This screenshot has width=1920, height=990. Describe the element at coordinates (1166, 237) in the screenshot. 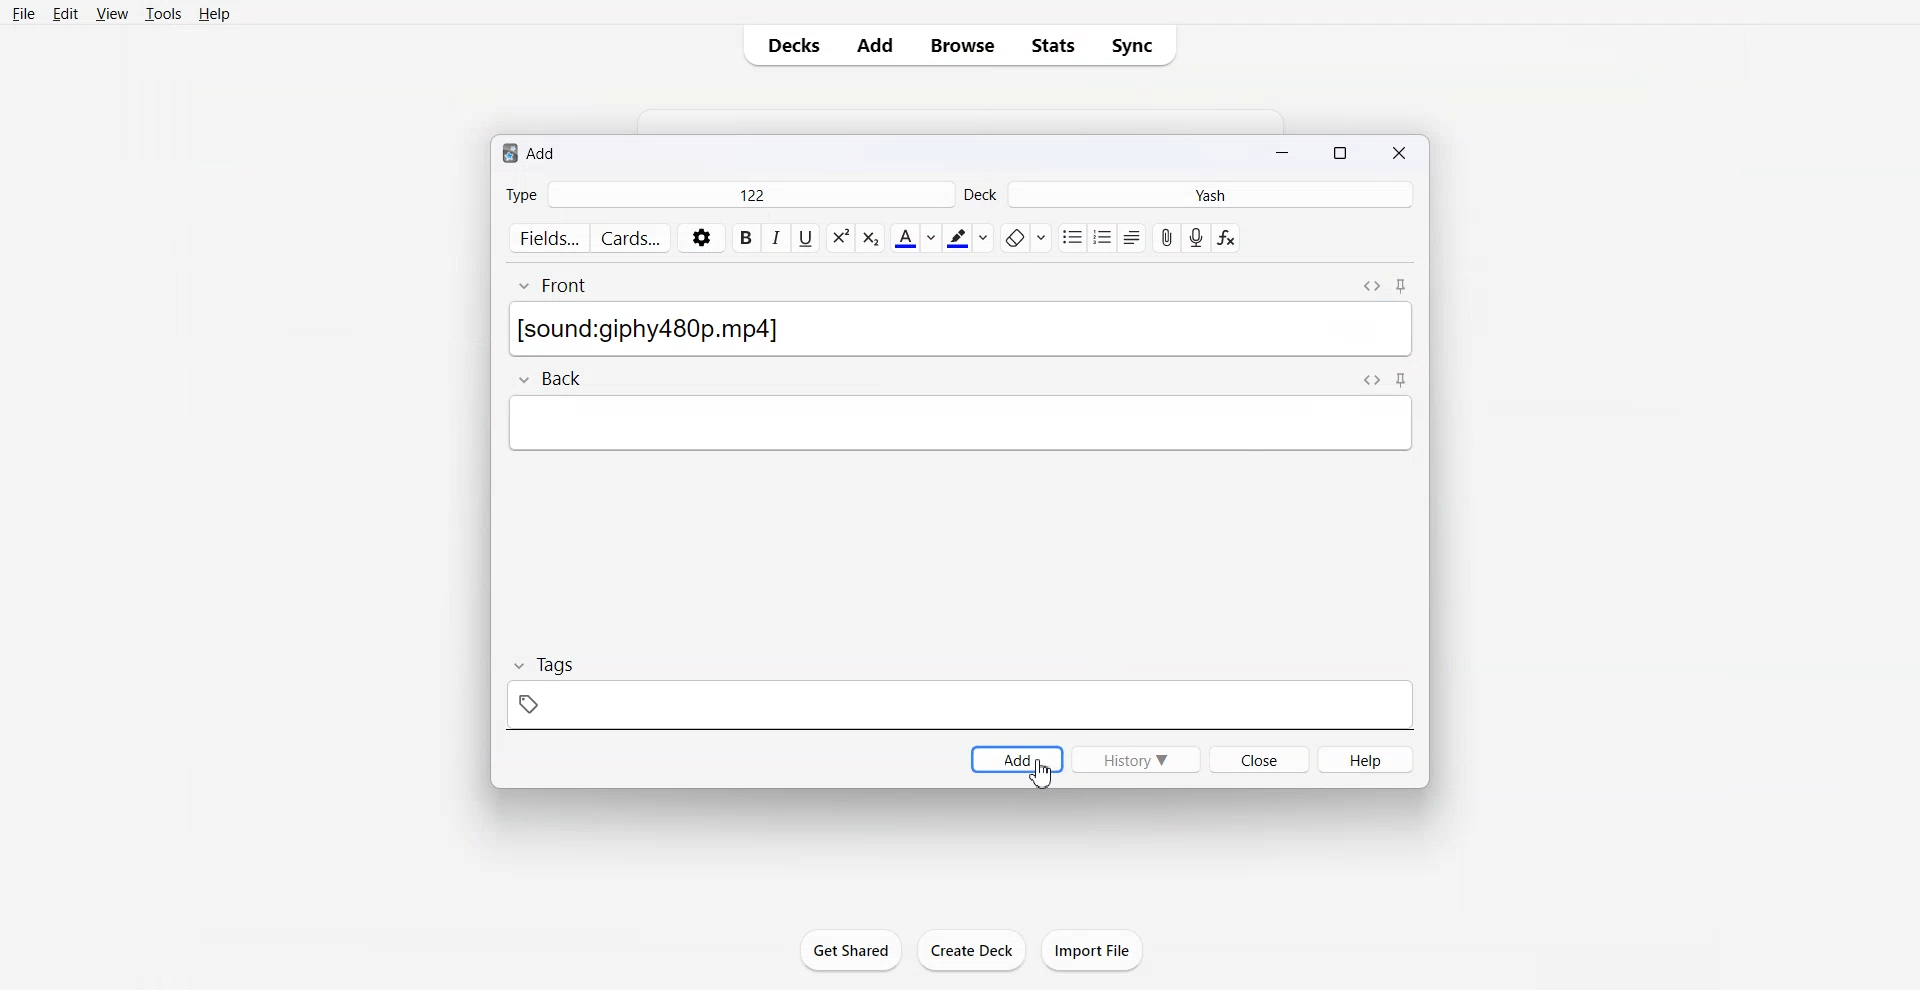

I see `Attach file` at that location.